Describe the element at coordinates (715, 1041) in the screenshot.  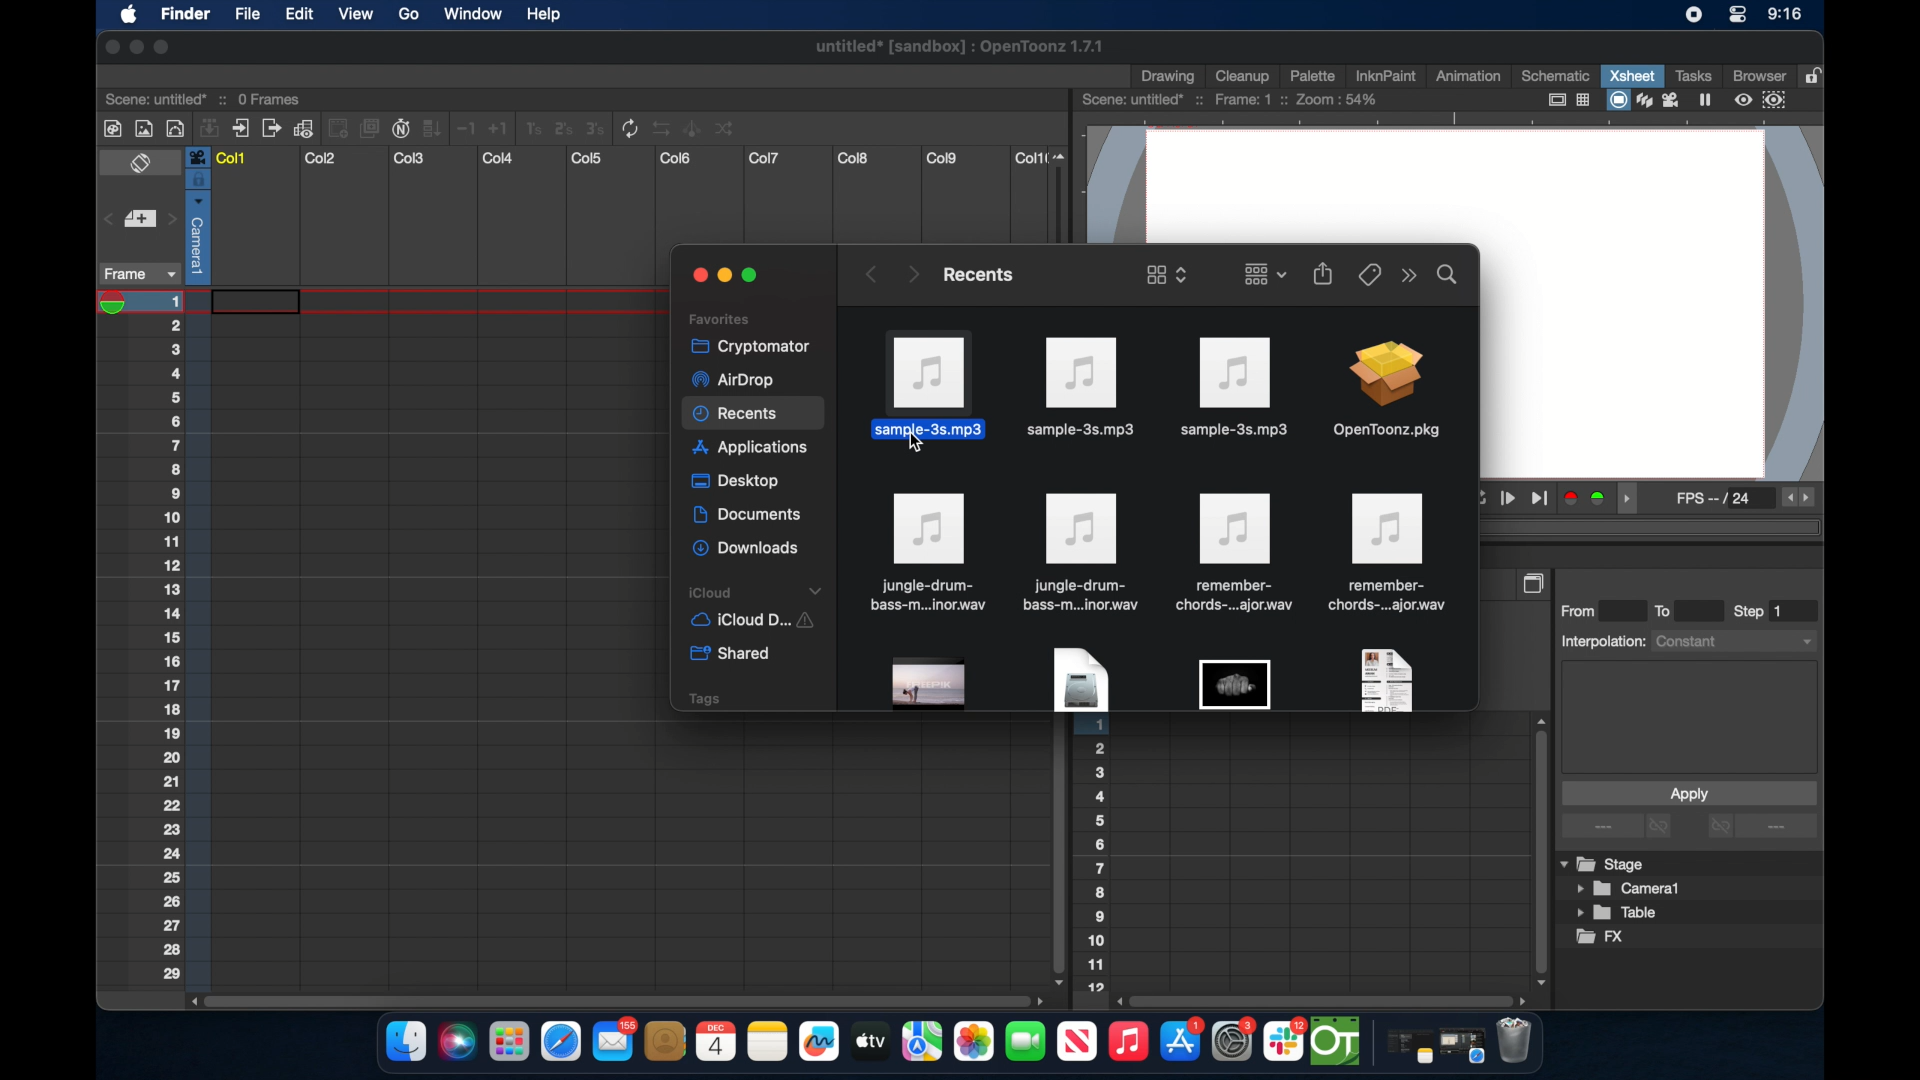
I see `calendar` at that location.